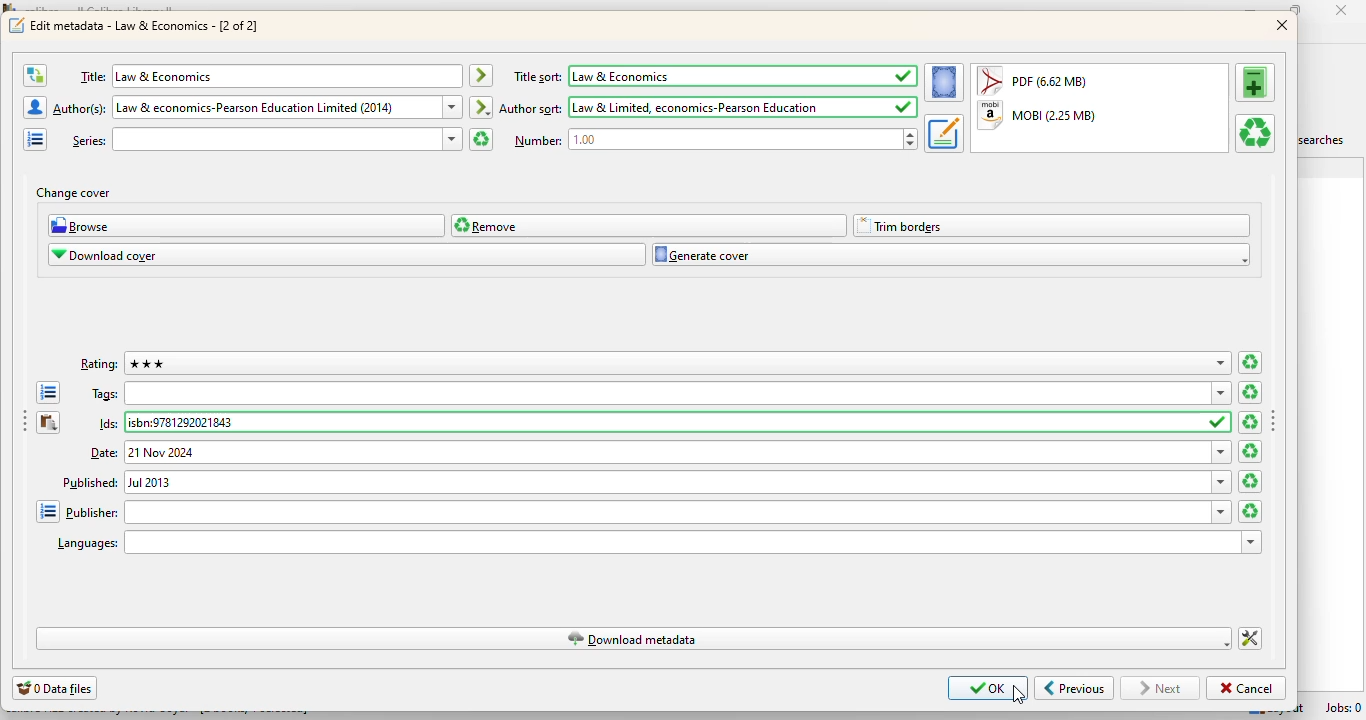 Image resolution: width=1366 pixels, height=720 pixels. I want to click on change how calibre downloads metadata, so click(1251, 639).